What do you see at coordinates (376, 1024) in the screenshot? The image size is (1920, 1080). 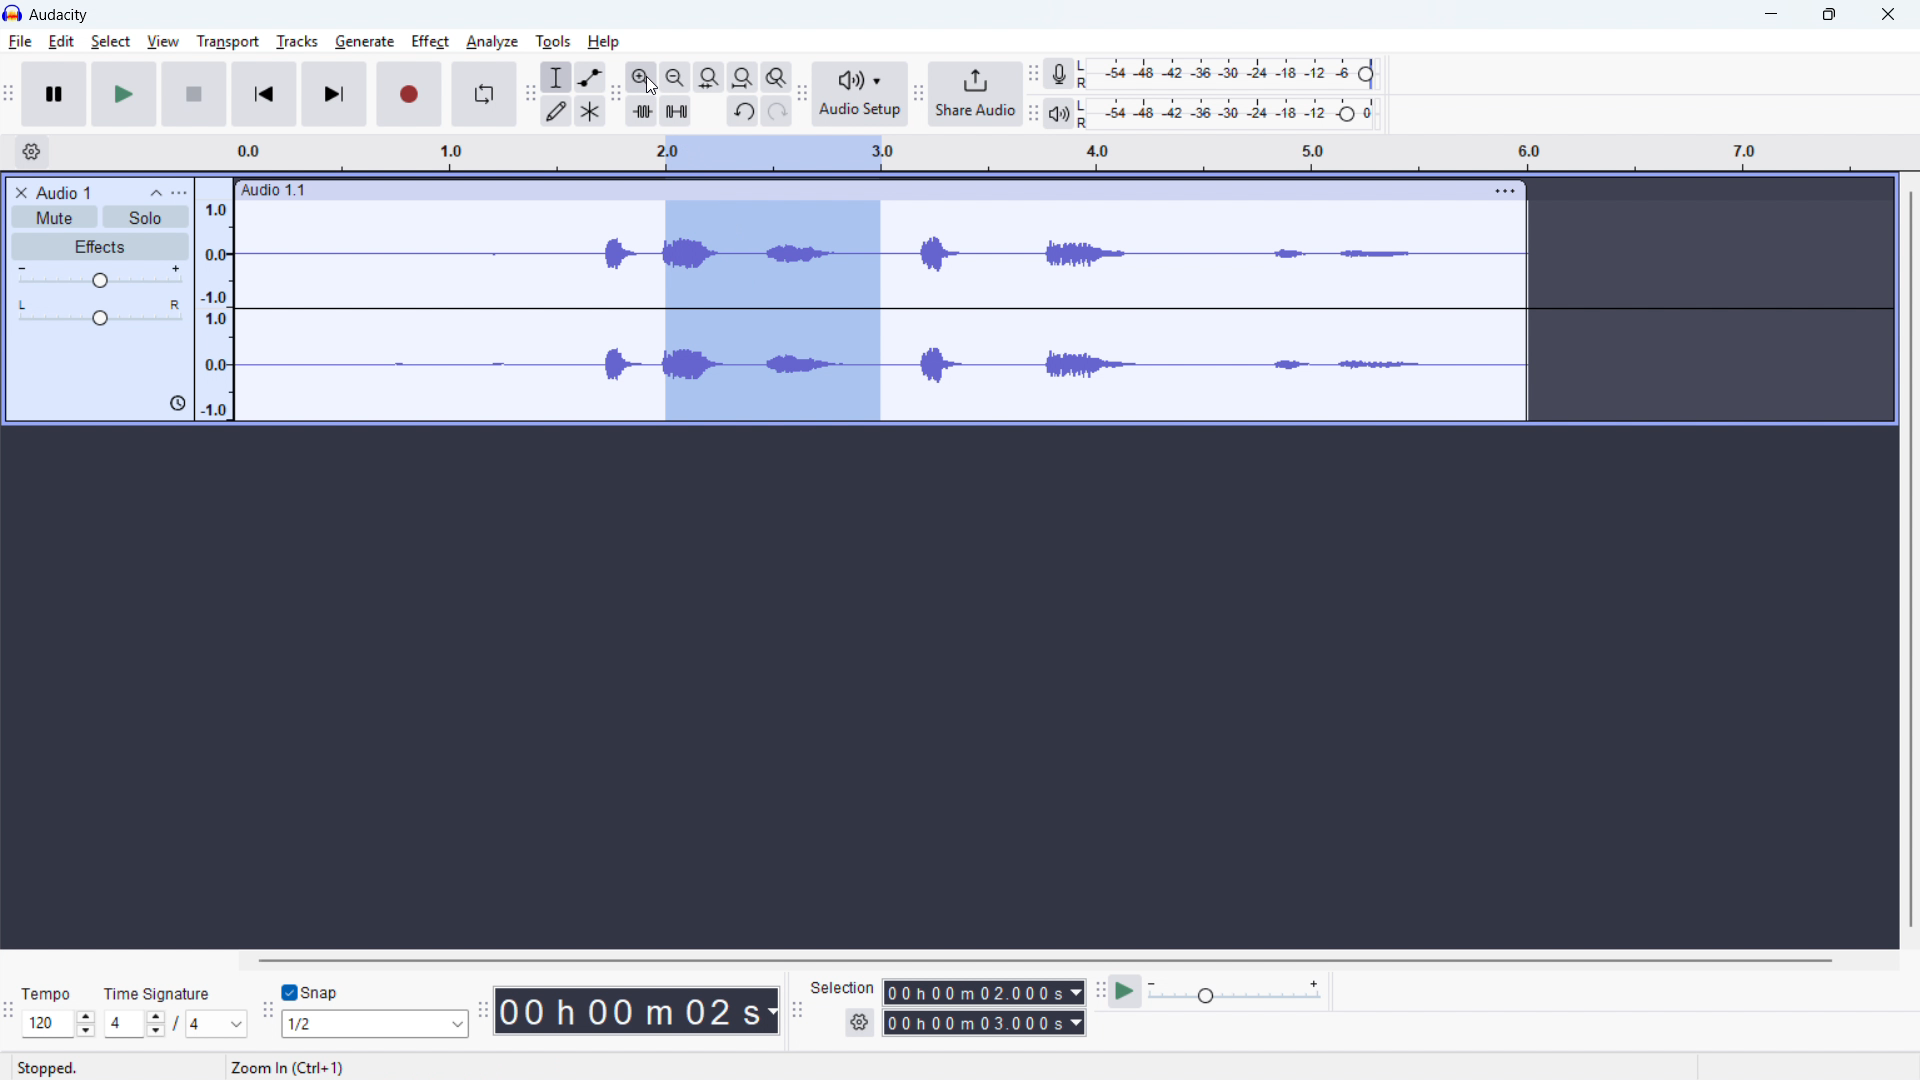 I see `Set snapping` at bounding box center [376, 1024].